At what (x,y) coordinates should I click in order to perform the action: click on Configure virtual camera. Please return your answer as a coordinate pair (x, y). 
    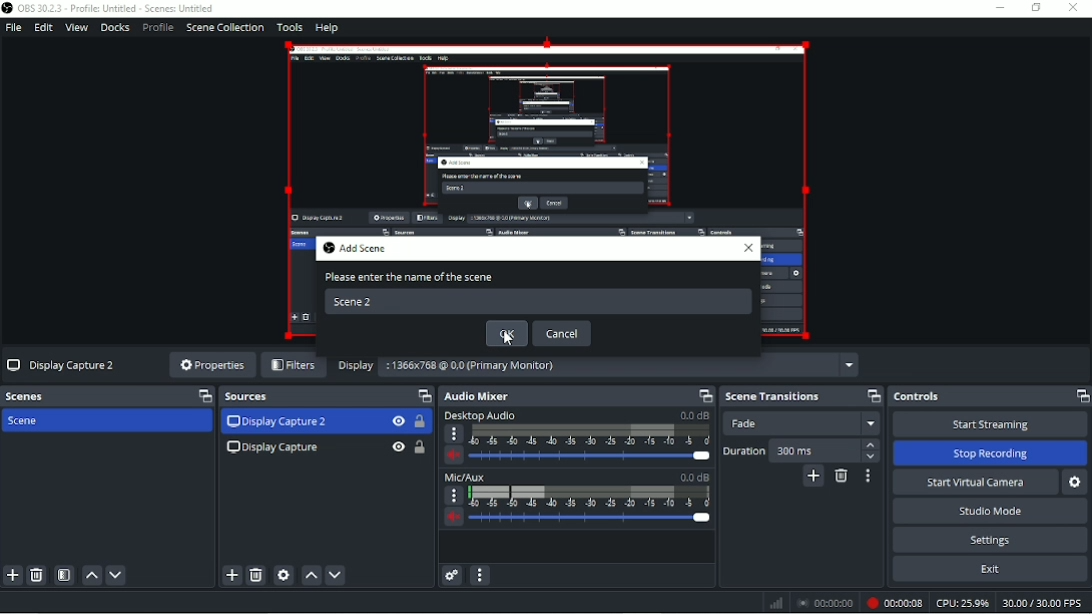
    Looking at the image, I should click on (1077, 482).